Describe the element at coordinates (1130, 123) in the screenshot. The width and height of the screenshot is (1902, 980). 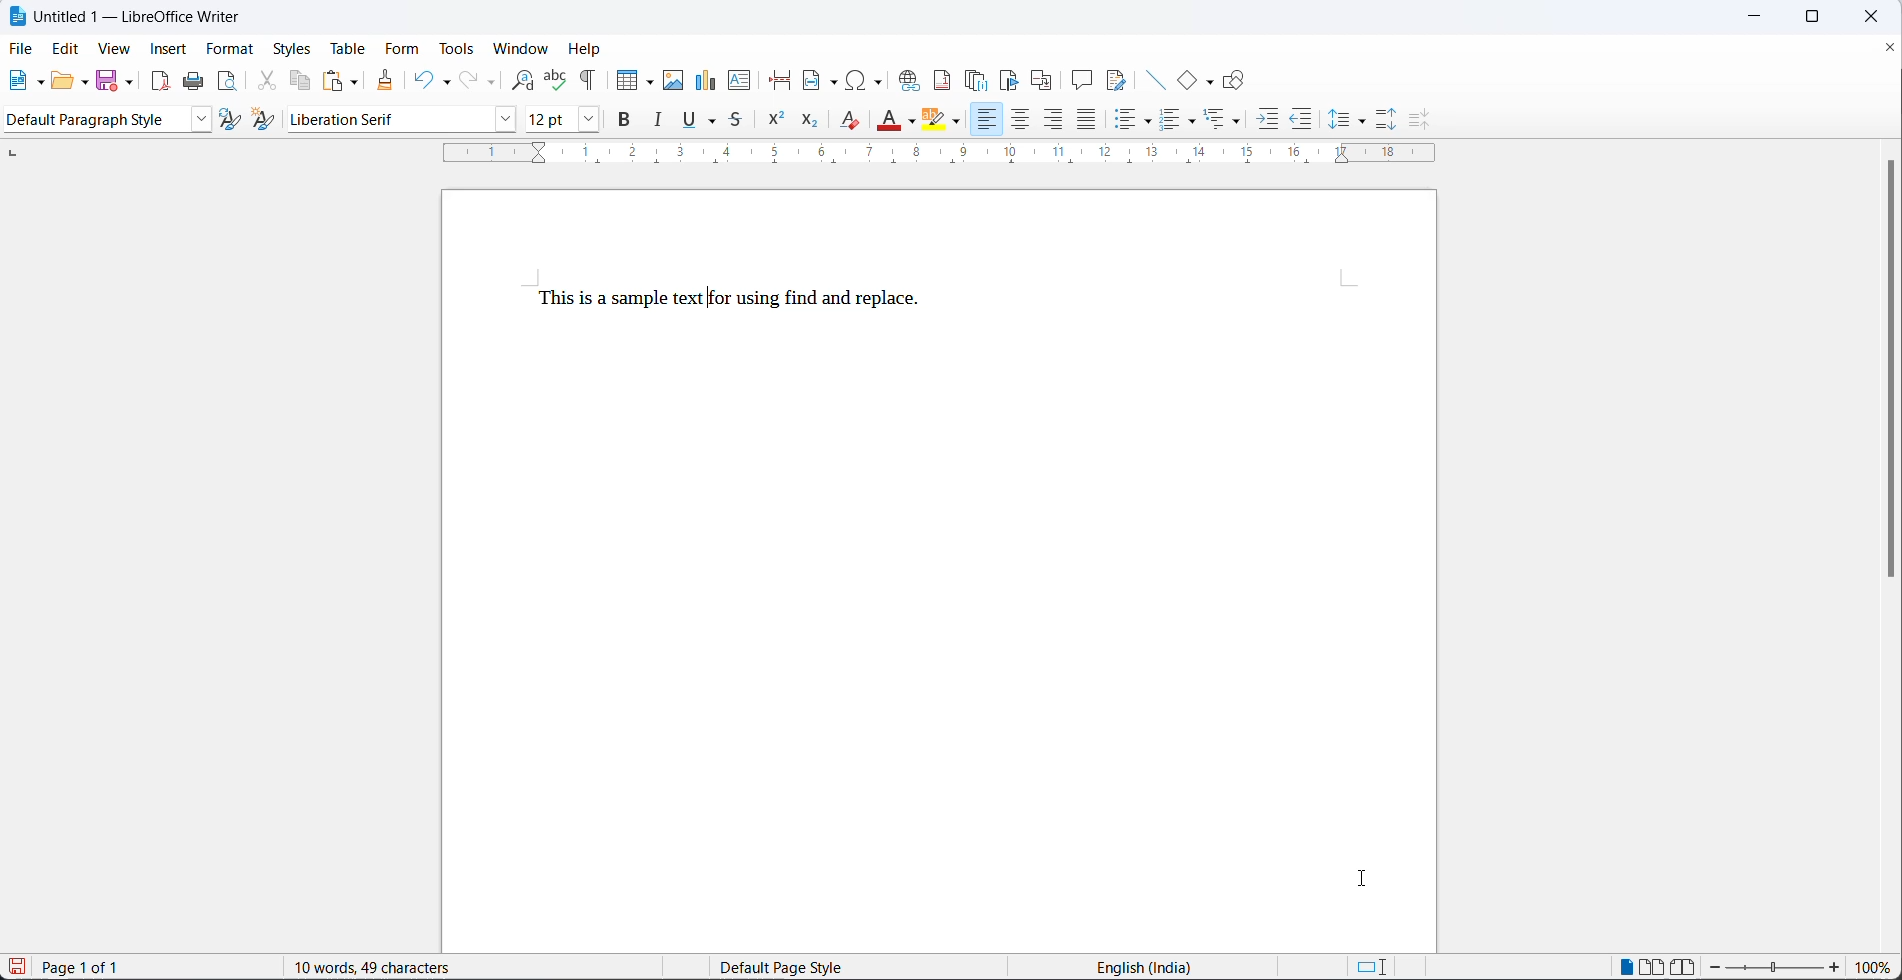
I see `toggle unordered list` at that location.